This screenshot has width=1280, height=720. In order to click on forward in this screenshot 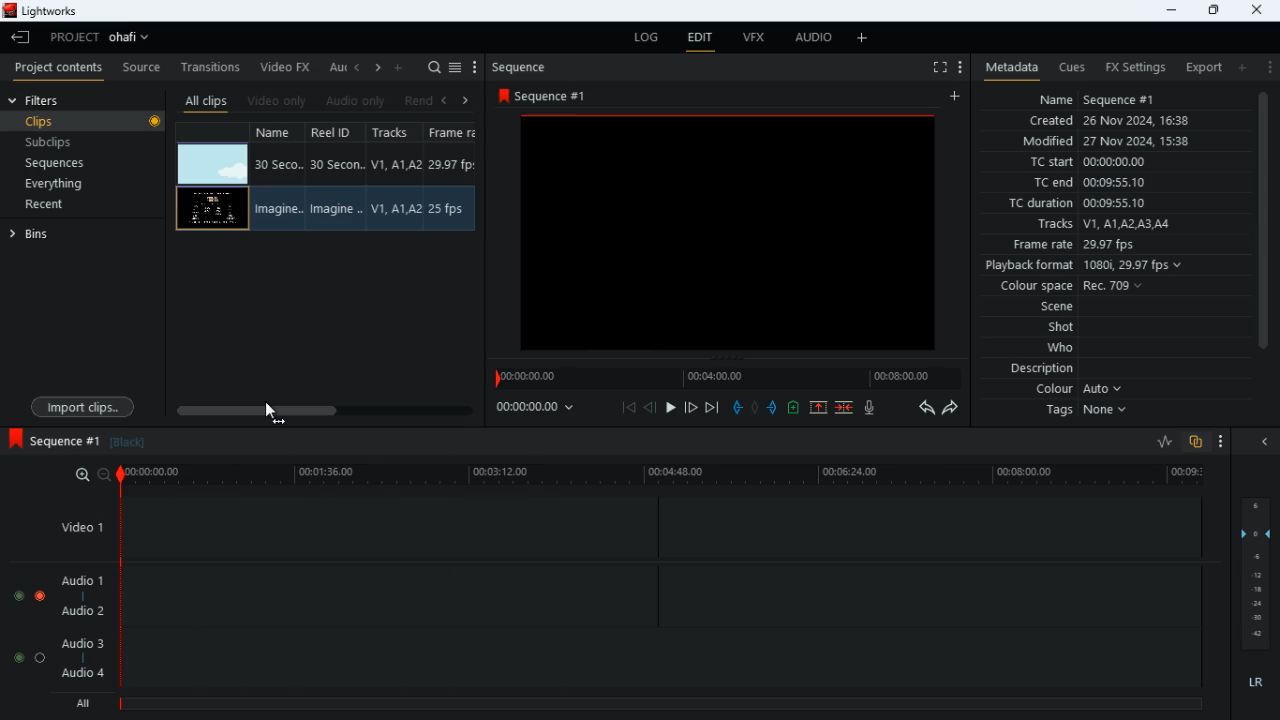, I will do `click(956, 411)`.